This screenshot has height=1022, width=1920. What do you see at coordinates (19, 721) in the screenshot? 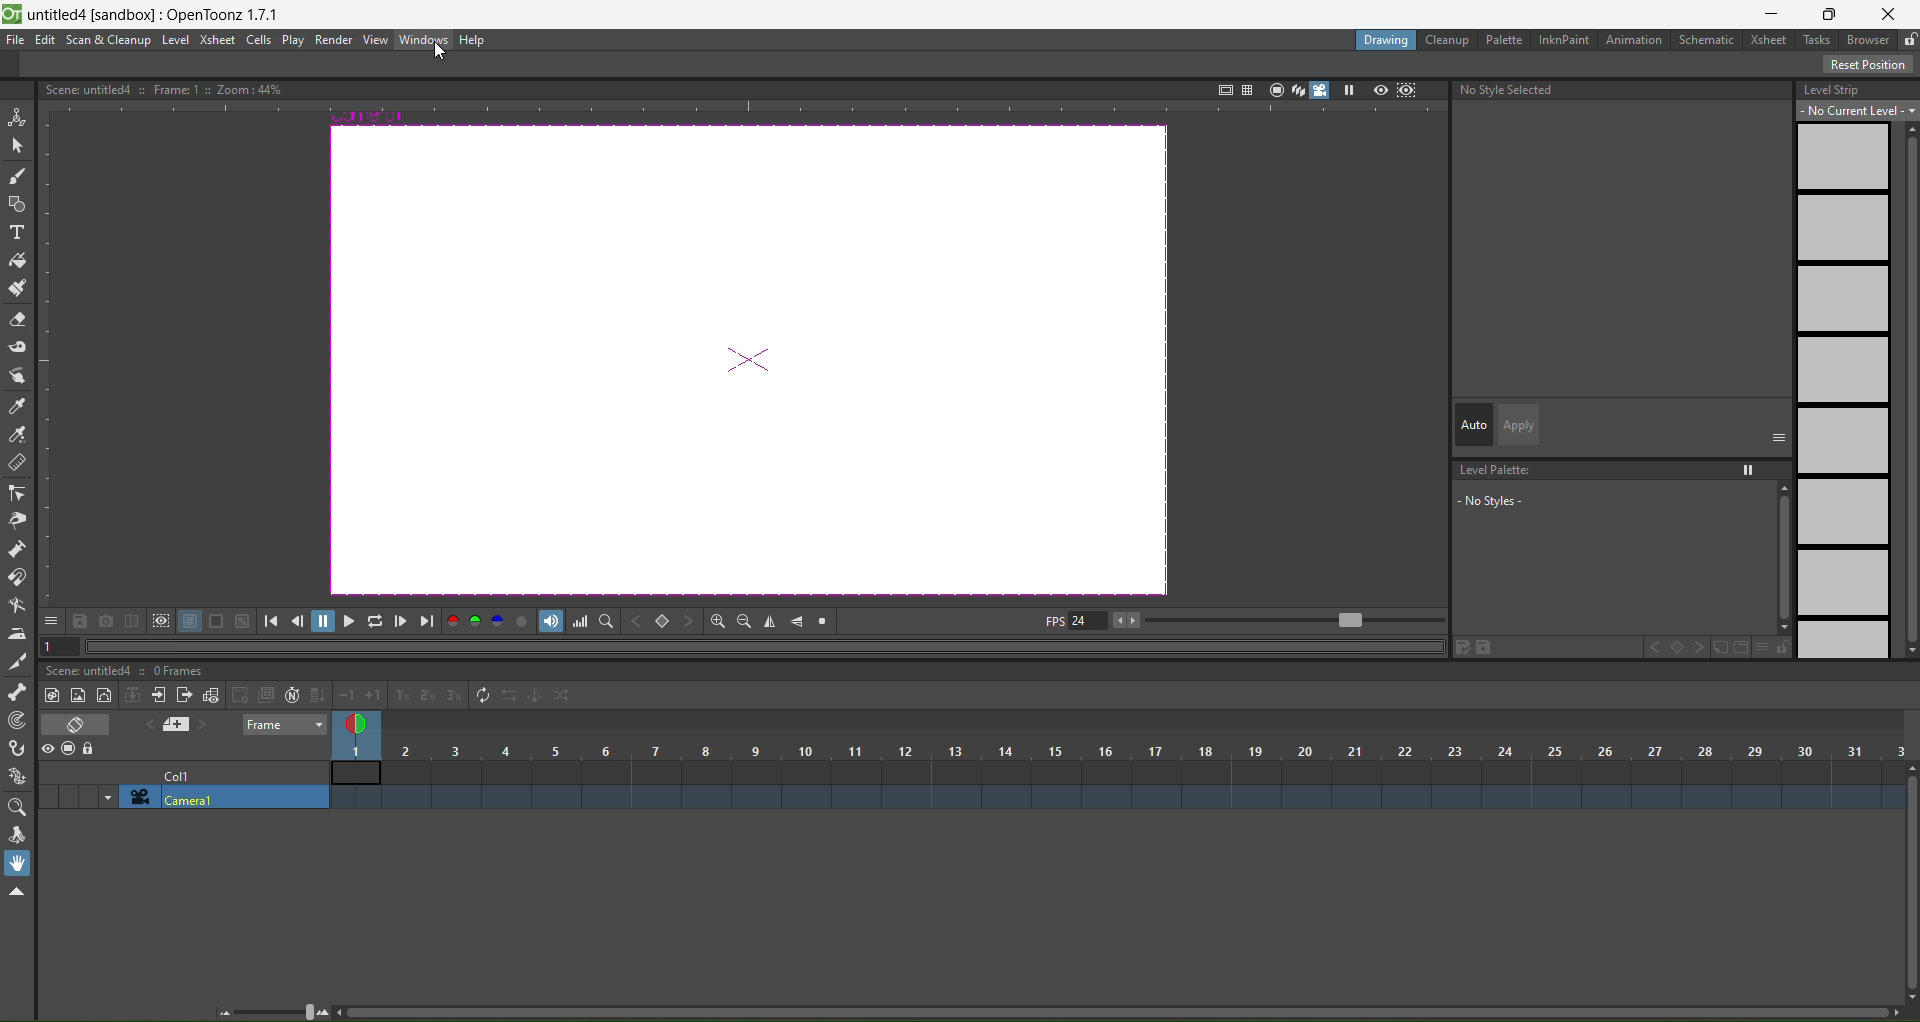
I see `tracker tool` at bounding box center [19, 721].